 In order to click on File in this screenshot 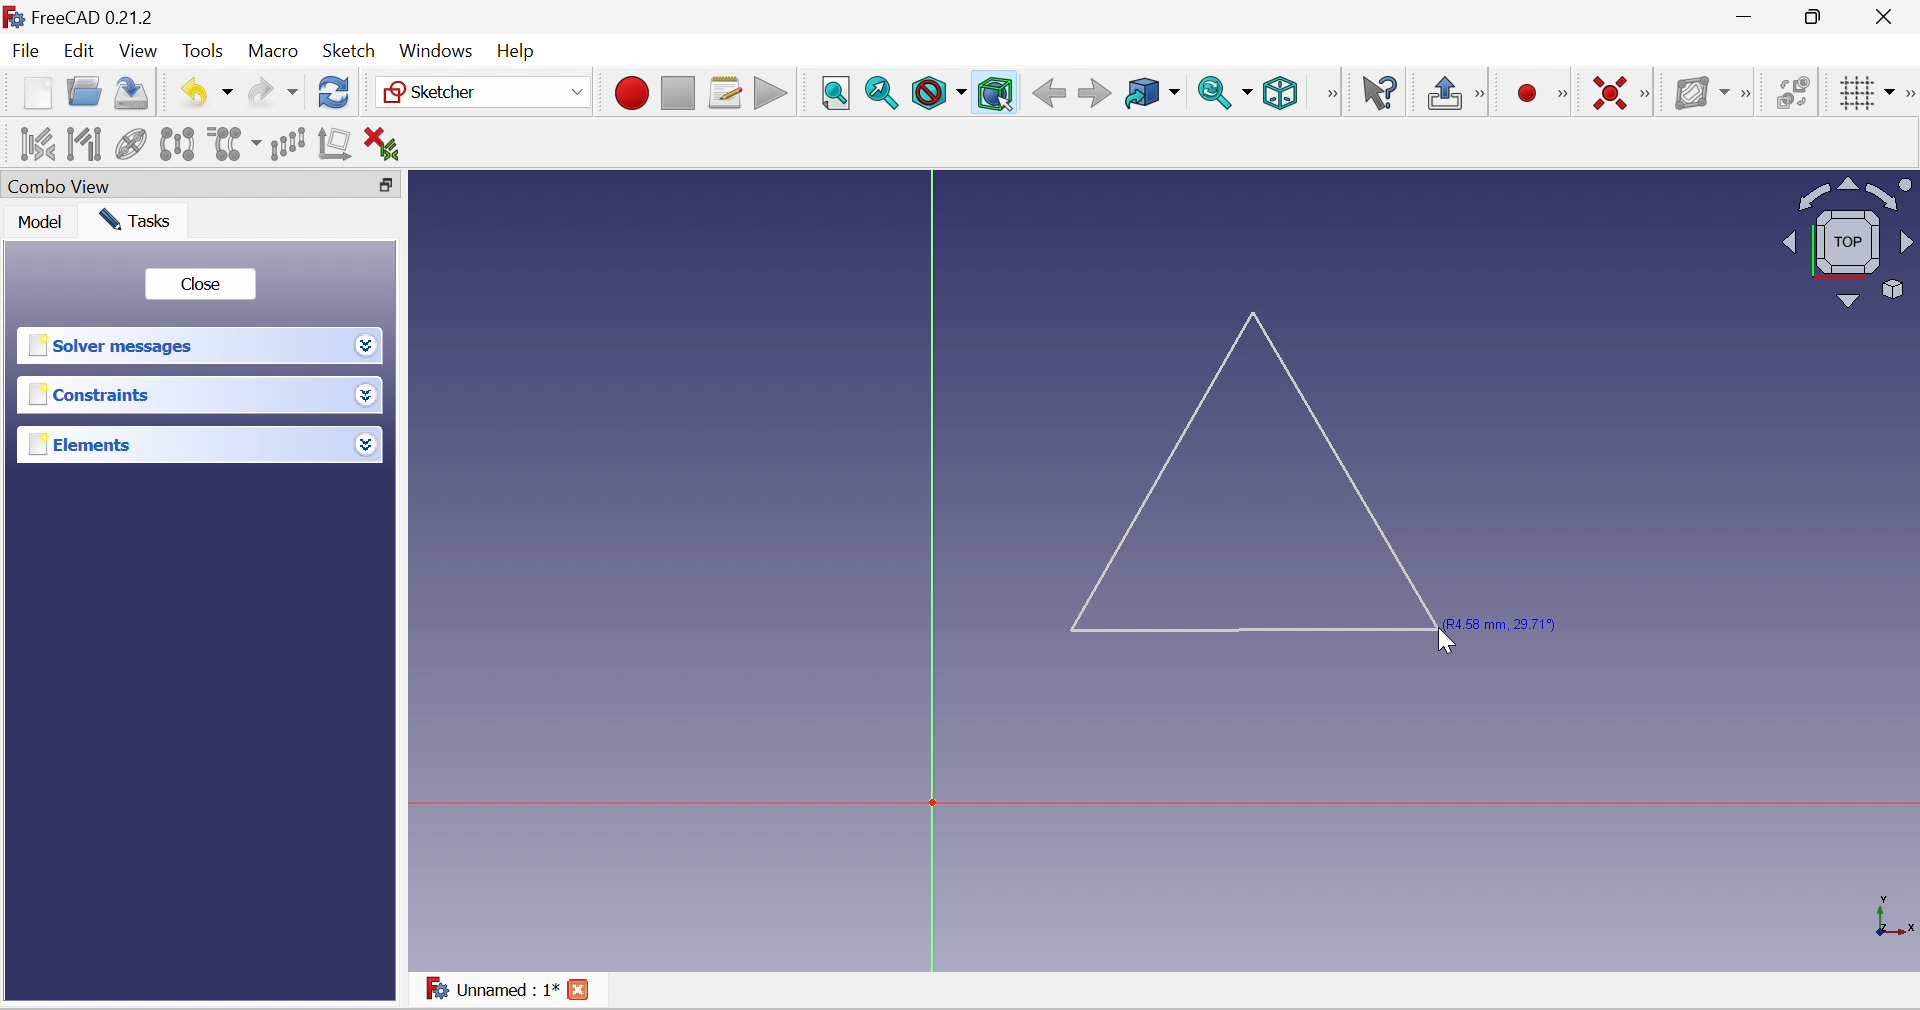, I will do `click(25, 50)`.